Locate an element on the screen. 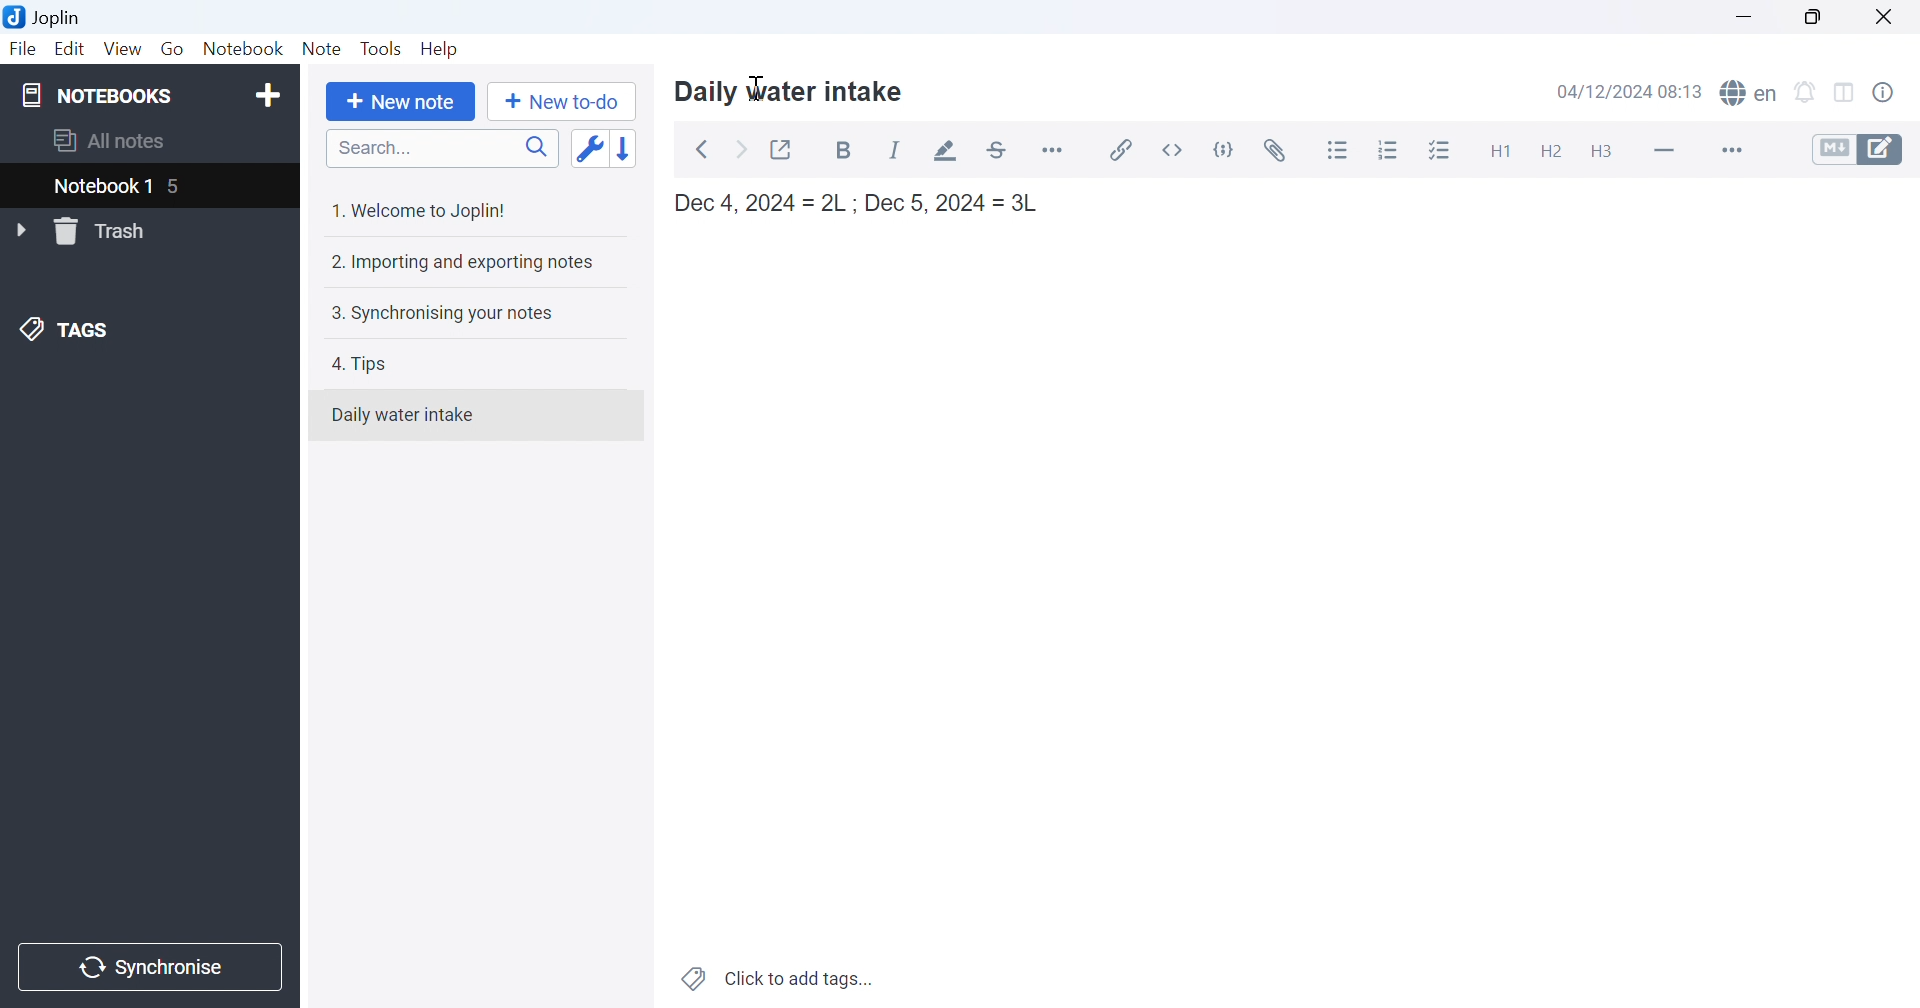  Inline code is located at coordinates (1174, 150).